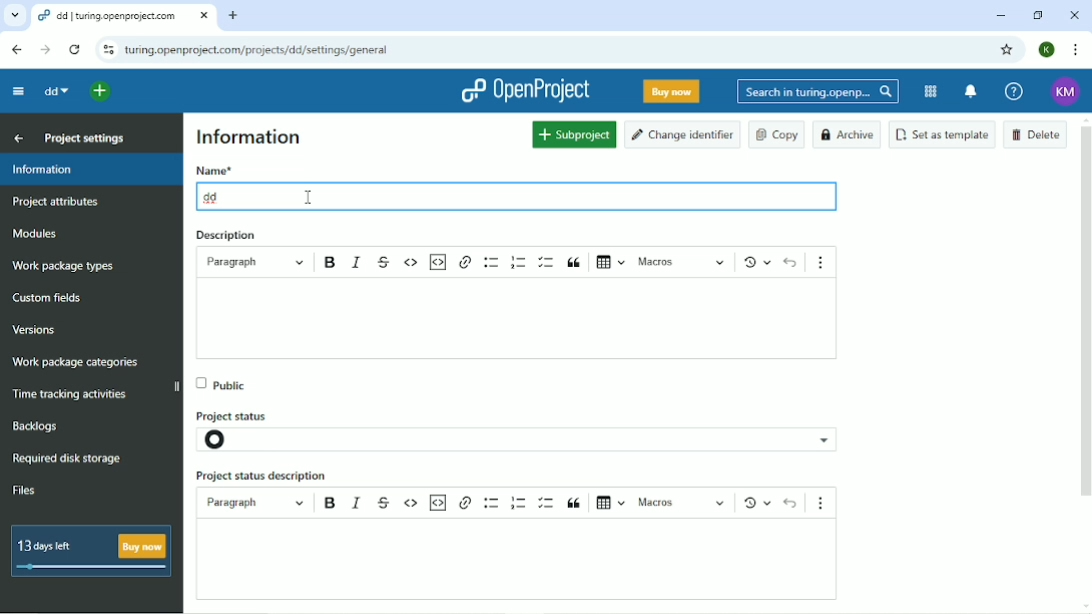  I want to click on Open quick add menu, so click(104, 92).